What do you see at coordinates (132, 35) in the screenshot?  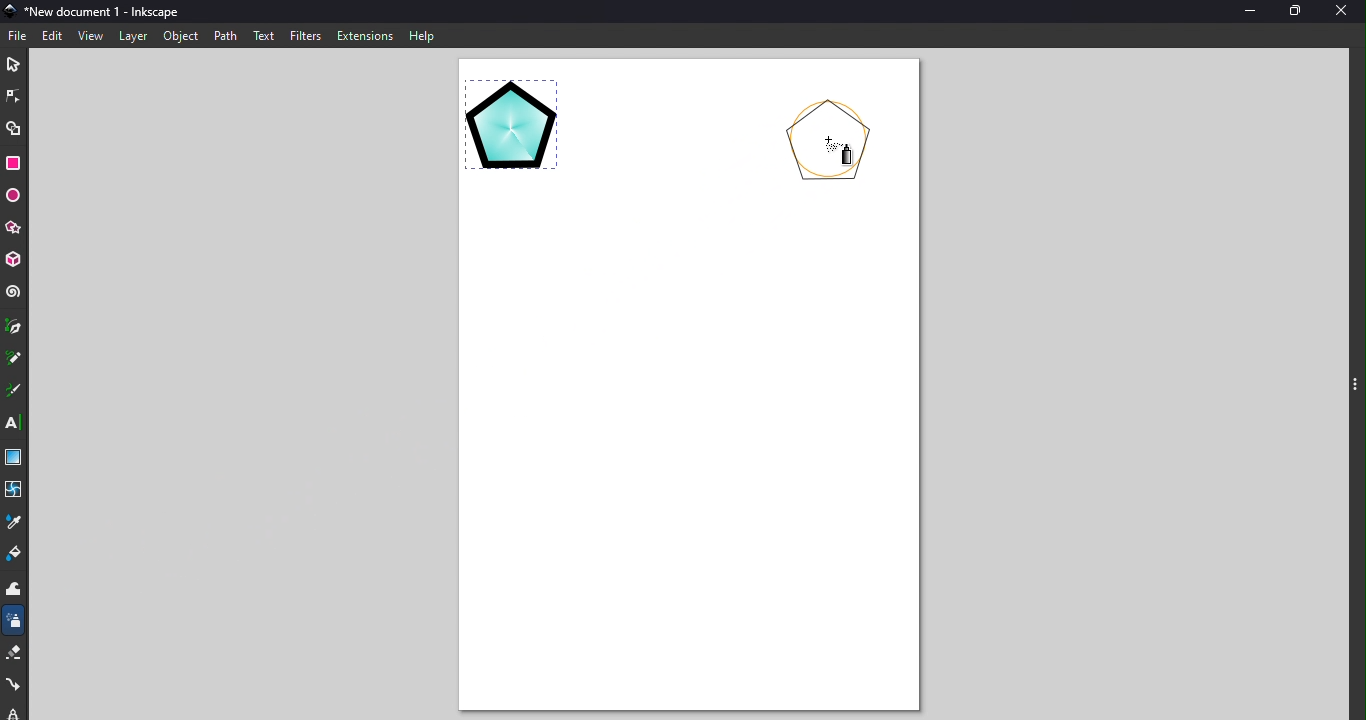 I see `Layer` at bounding box center [132, 35].